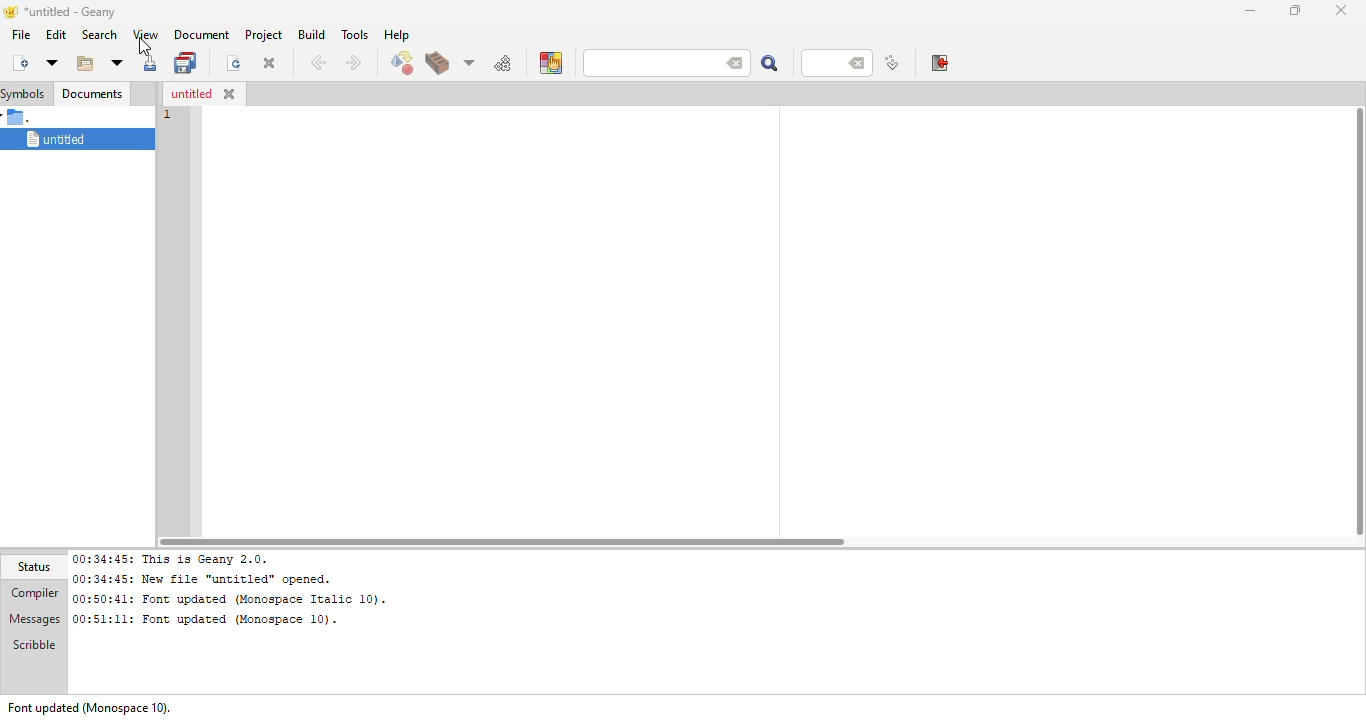 The height and width of the screenshot is (720, 1366). I want to click on view, so click(143, 35).